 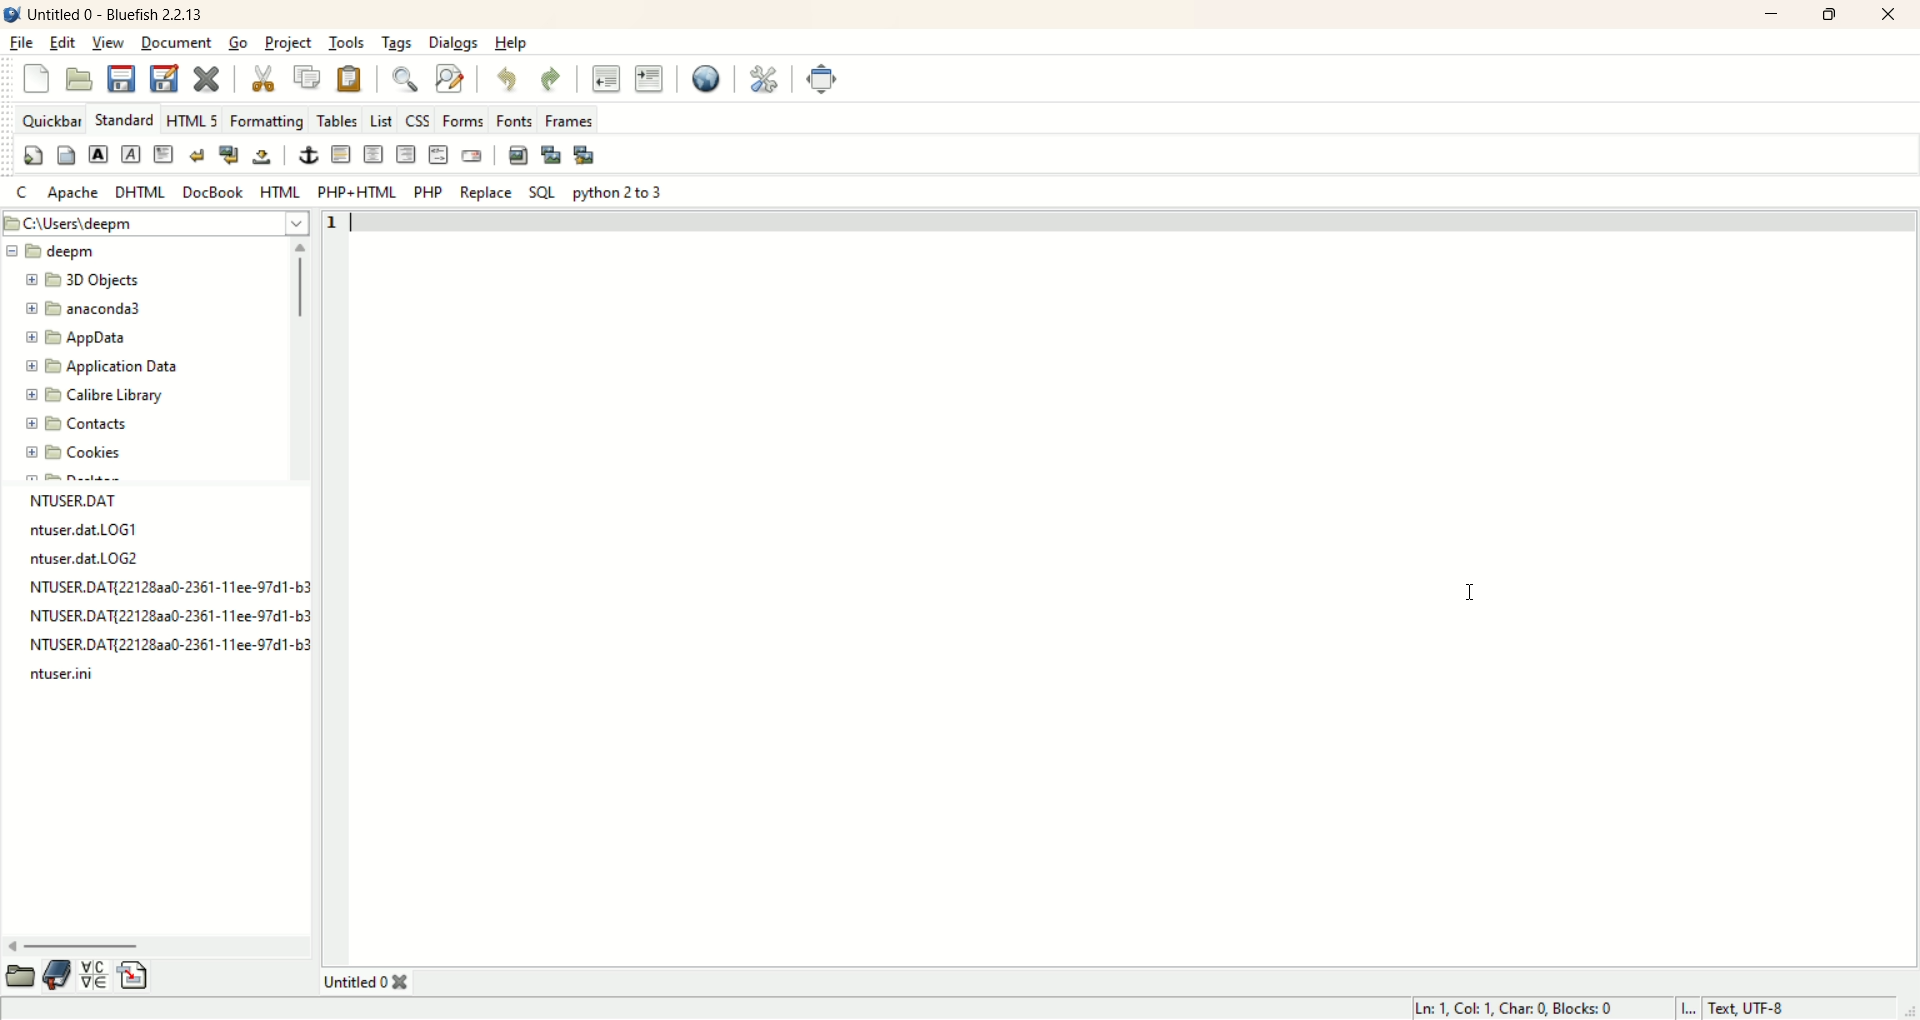 What do you see at coordinates (214, 192) in the screenshot?
I see `DOC BOOK` at bounding box center [214, 192].